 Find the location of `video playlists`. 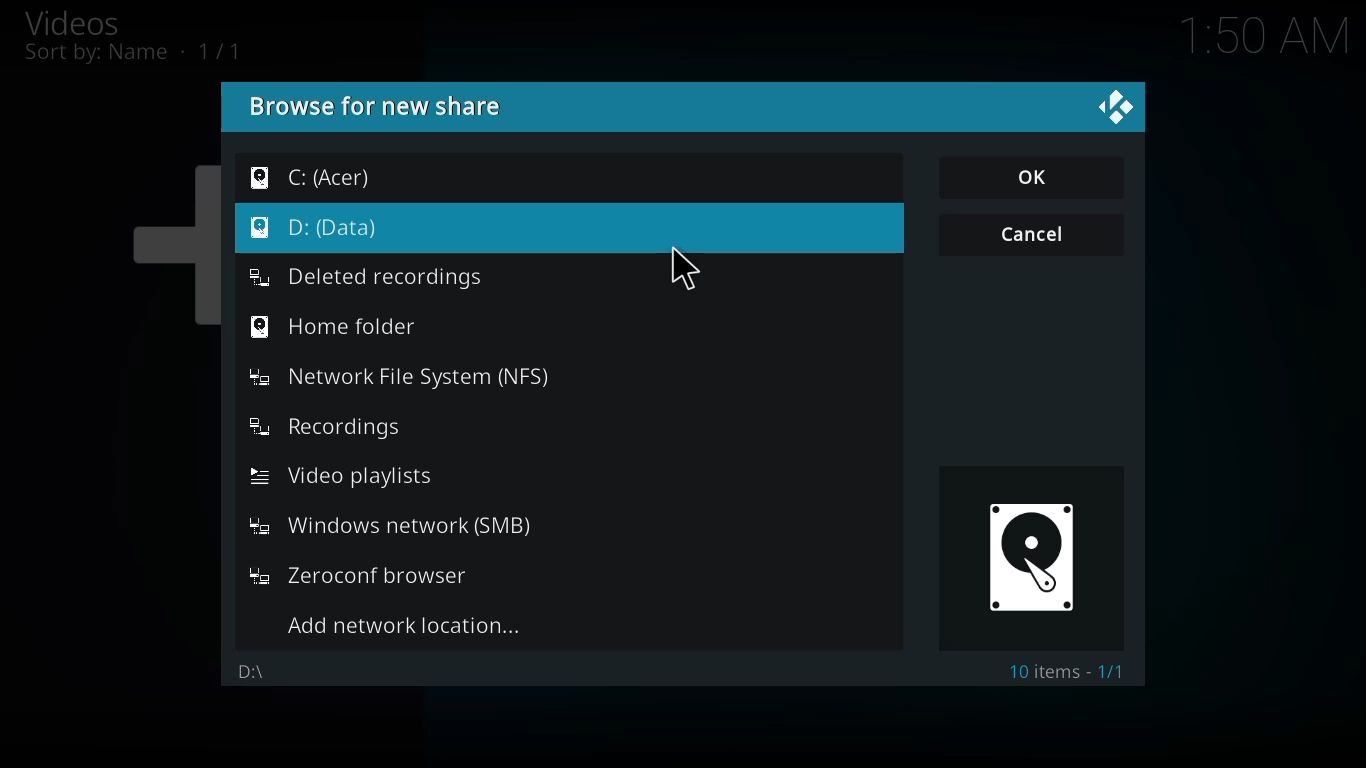

video playlists is located at coordinates (345, 474).